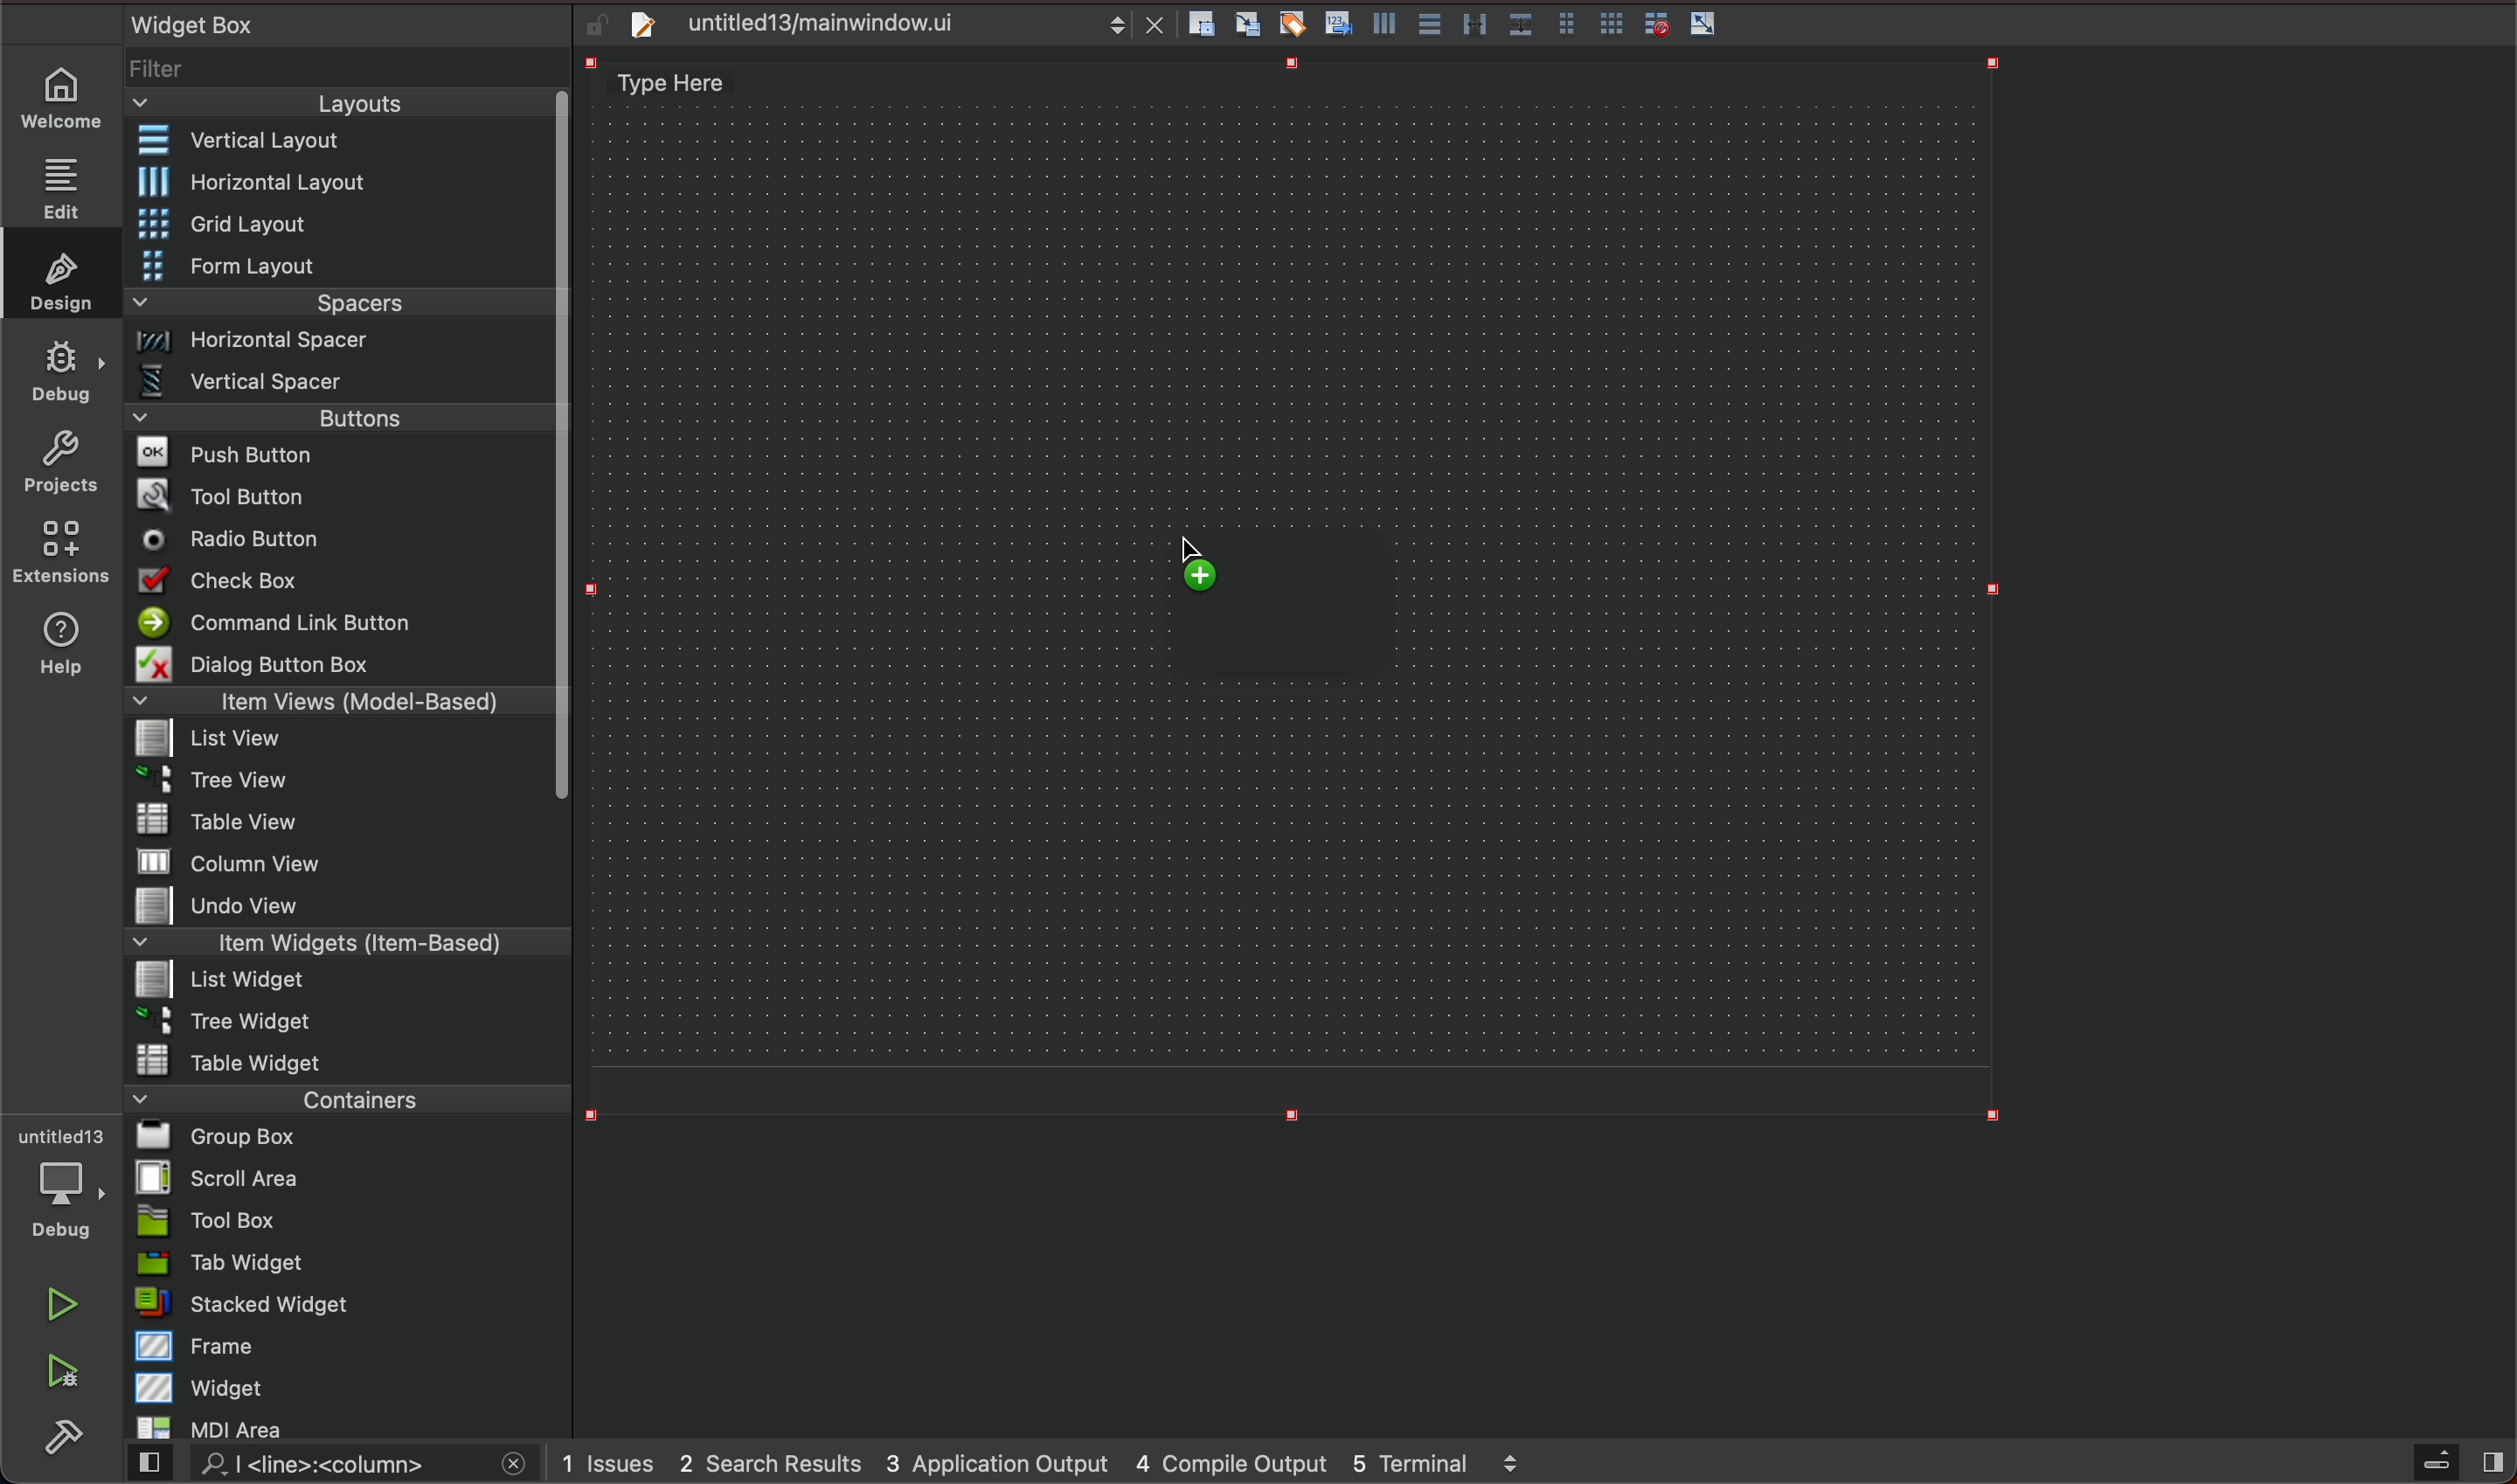  Describe the element at coordinates (340, 906) in the screenshot. I see `undo view` at that location.